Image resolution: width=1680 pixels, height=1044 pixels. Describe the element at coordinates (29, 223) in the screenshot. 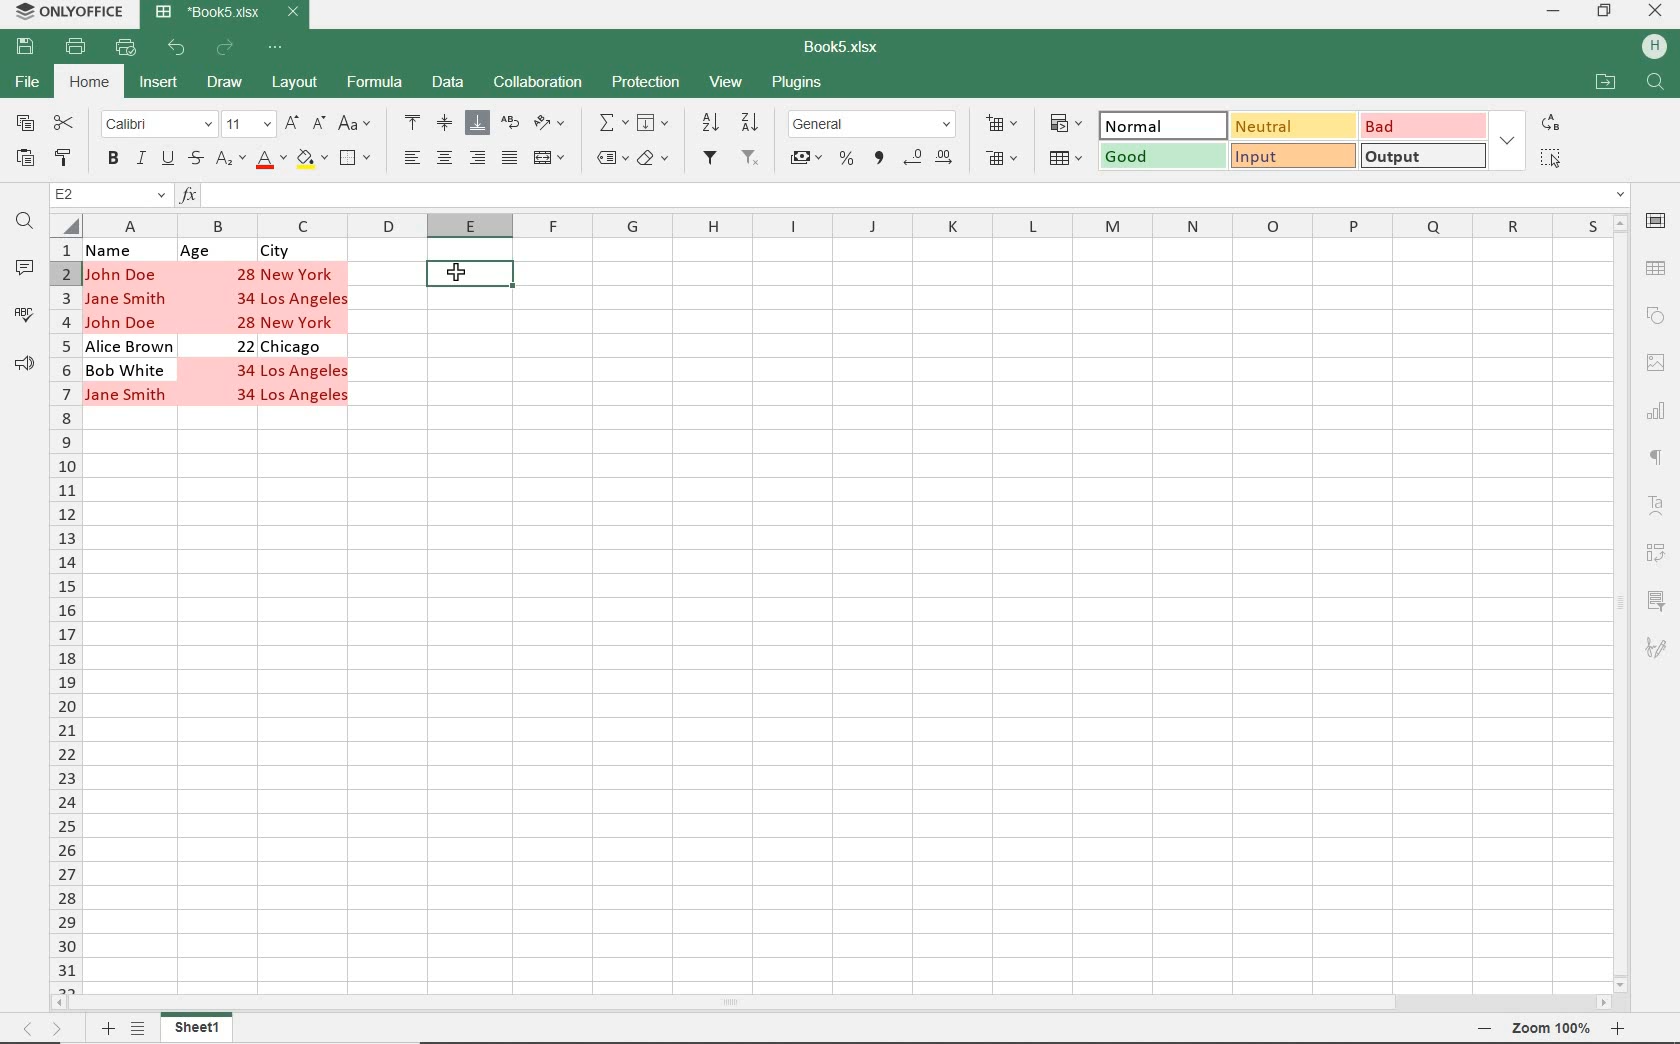

I see `FIND` at that location.